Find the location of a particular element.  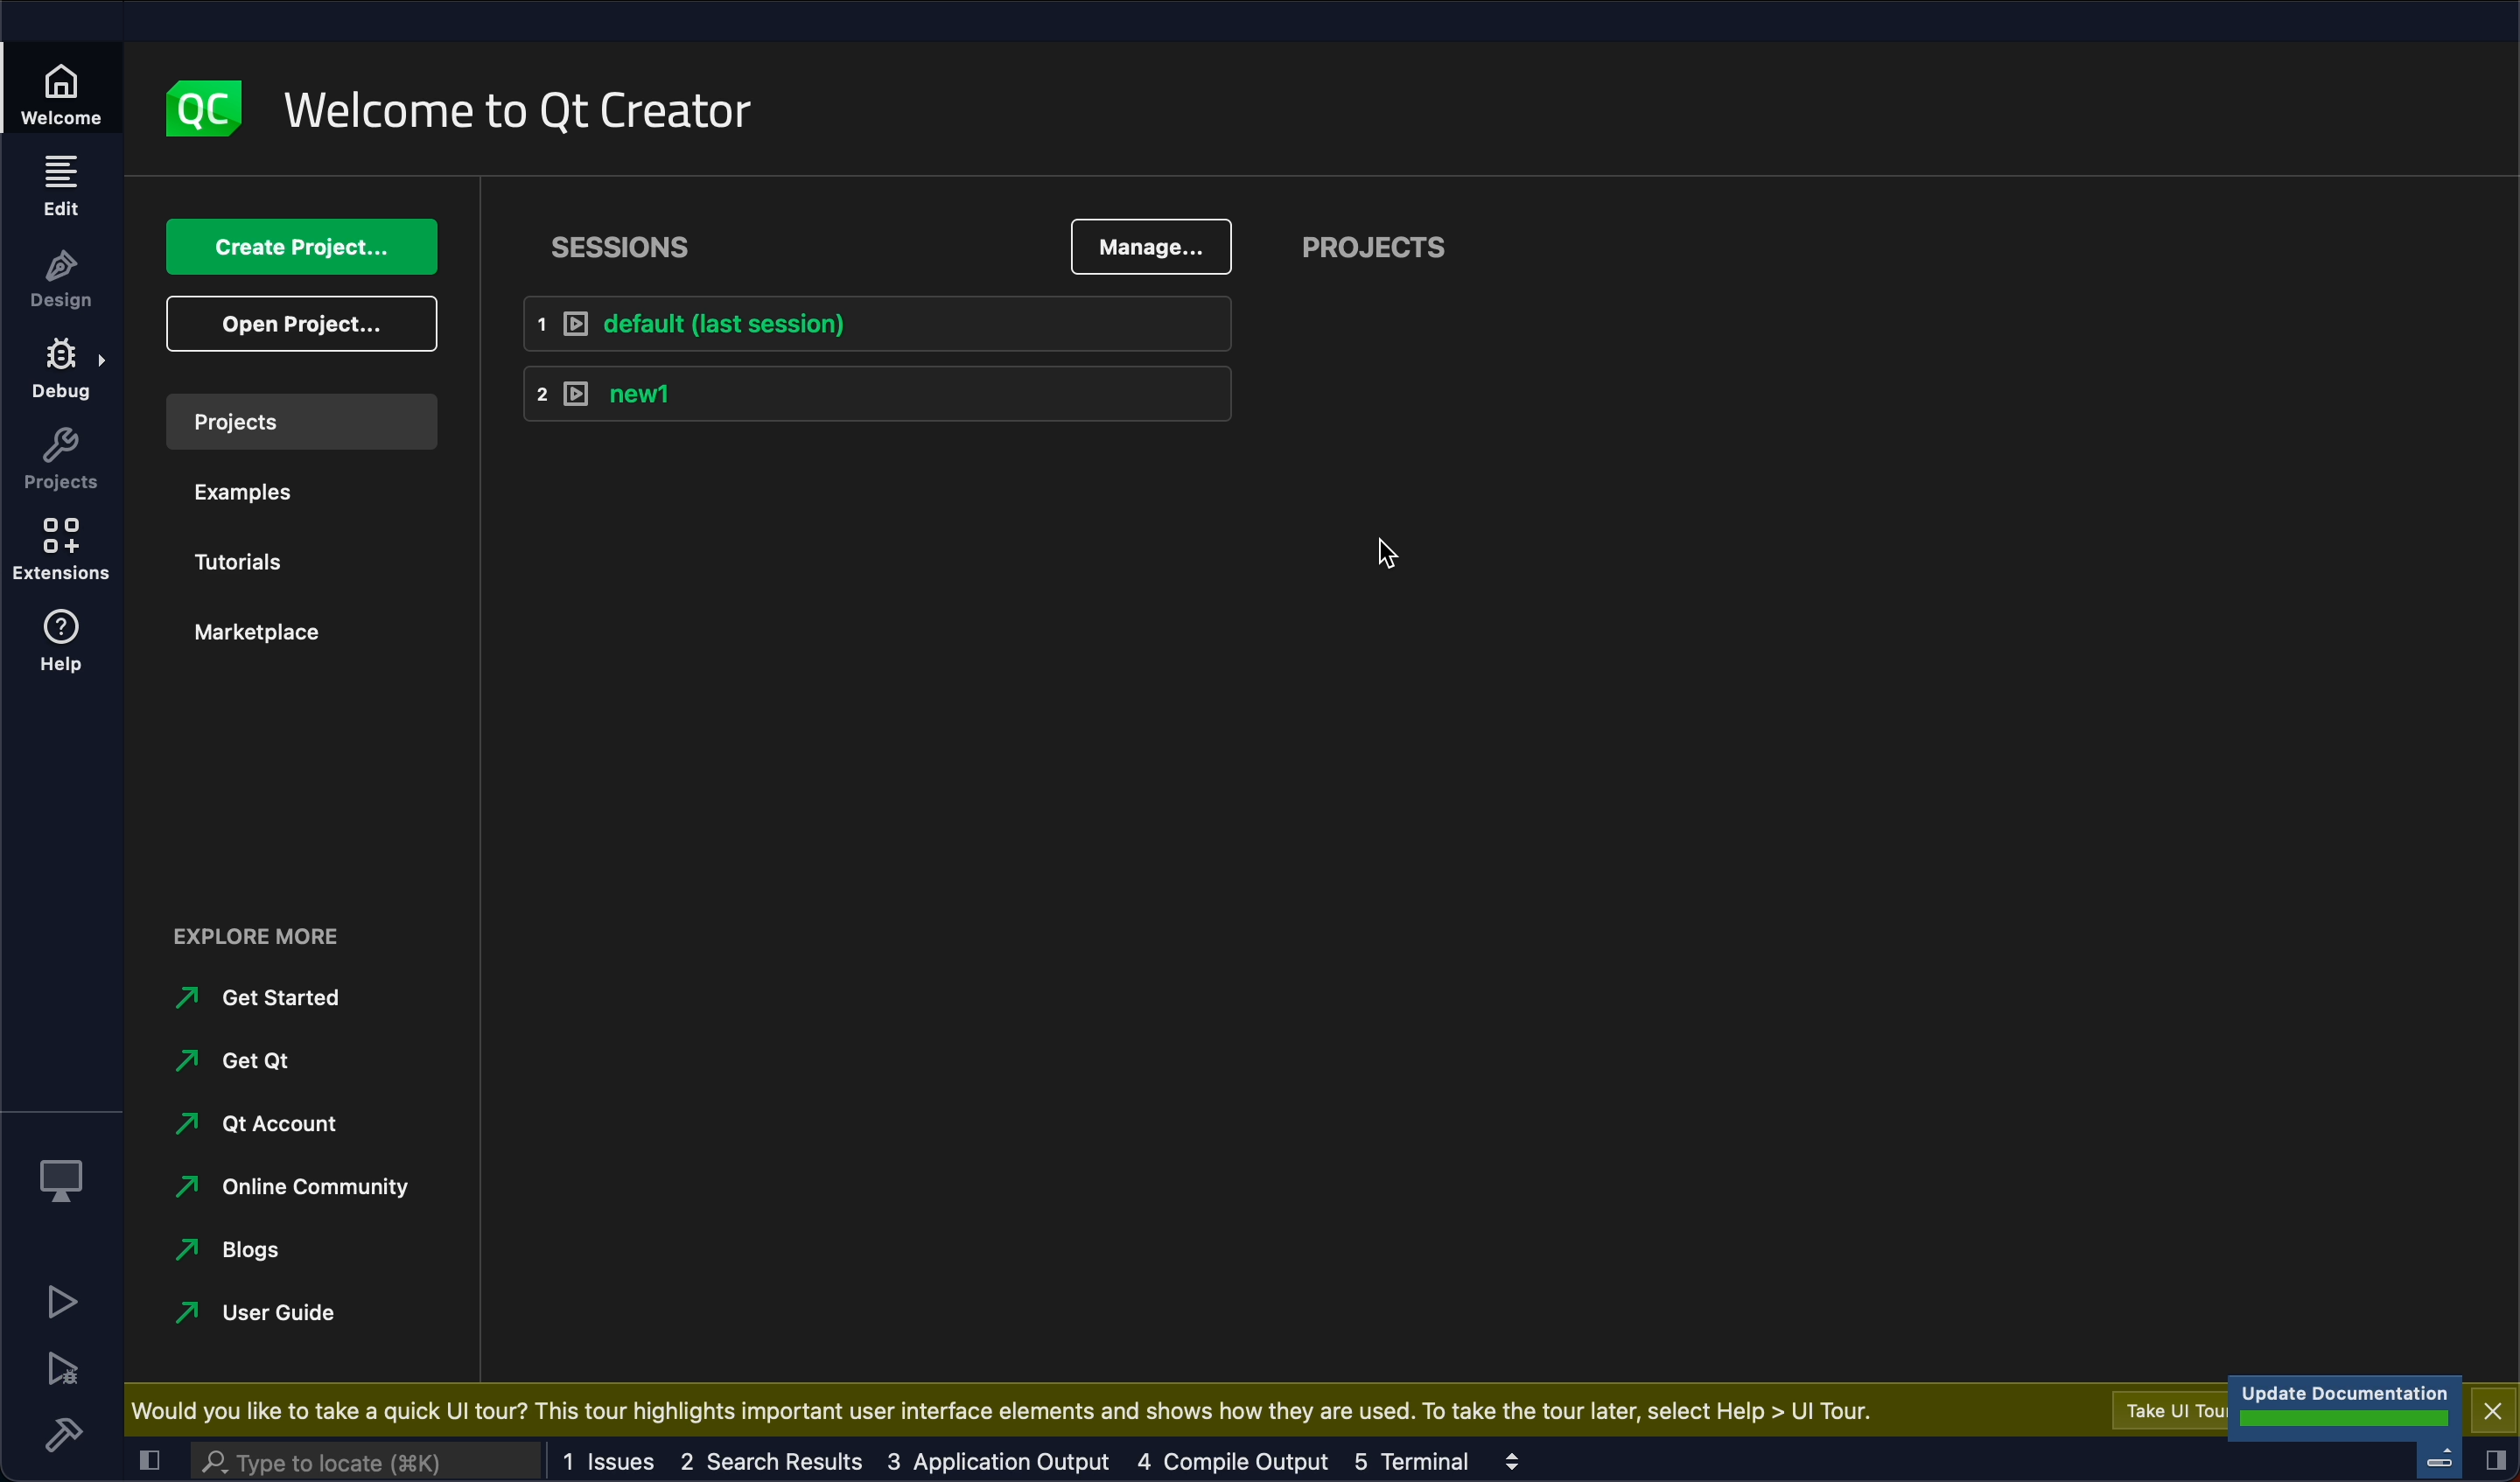

Take UI tour is located at coordinates (2172, 1410).